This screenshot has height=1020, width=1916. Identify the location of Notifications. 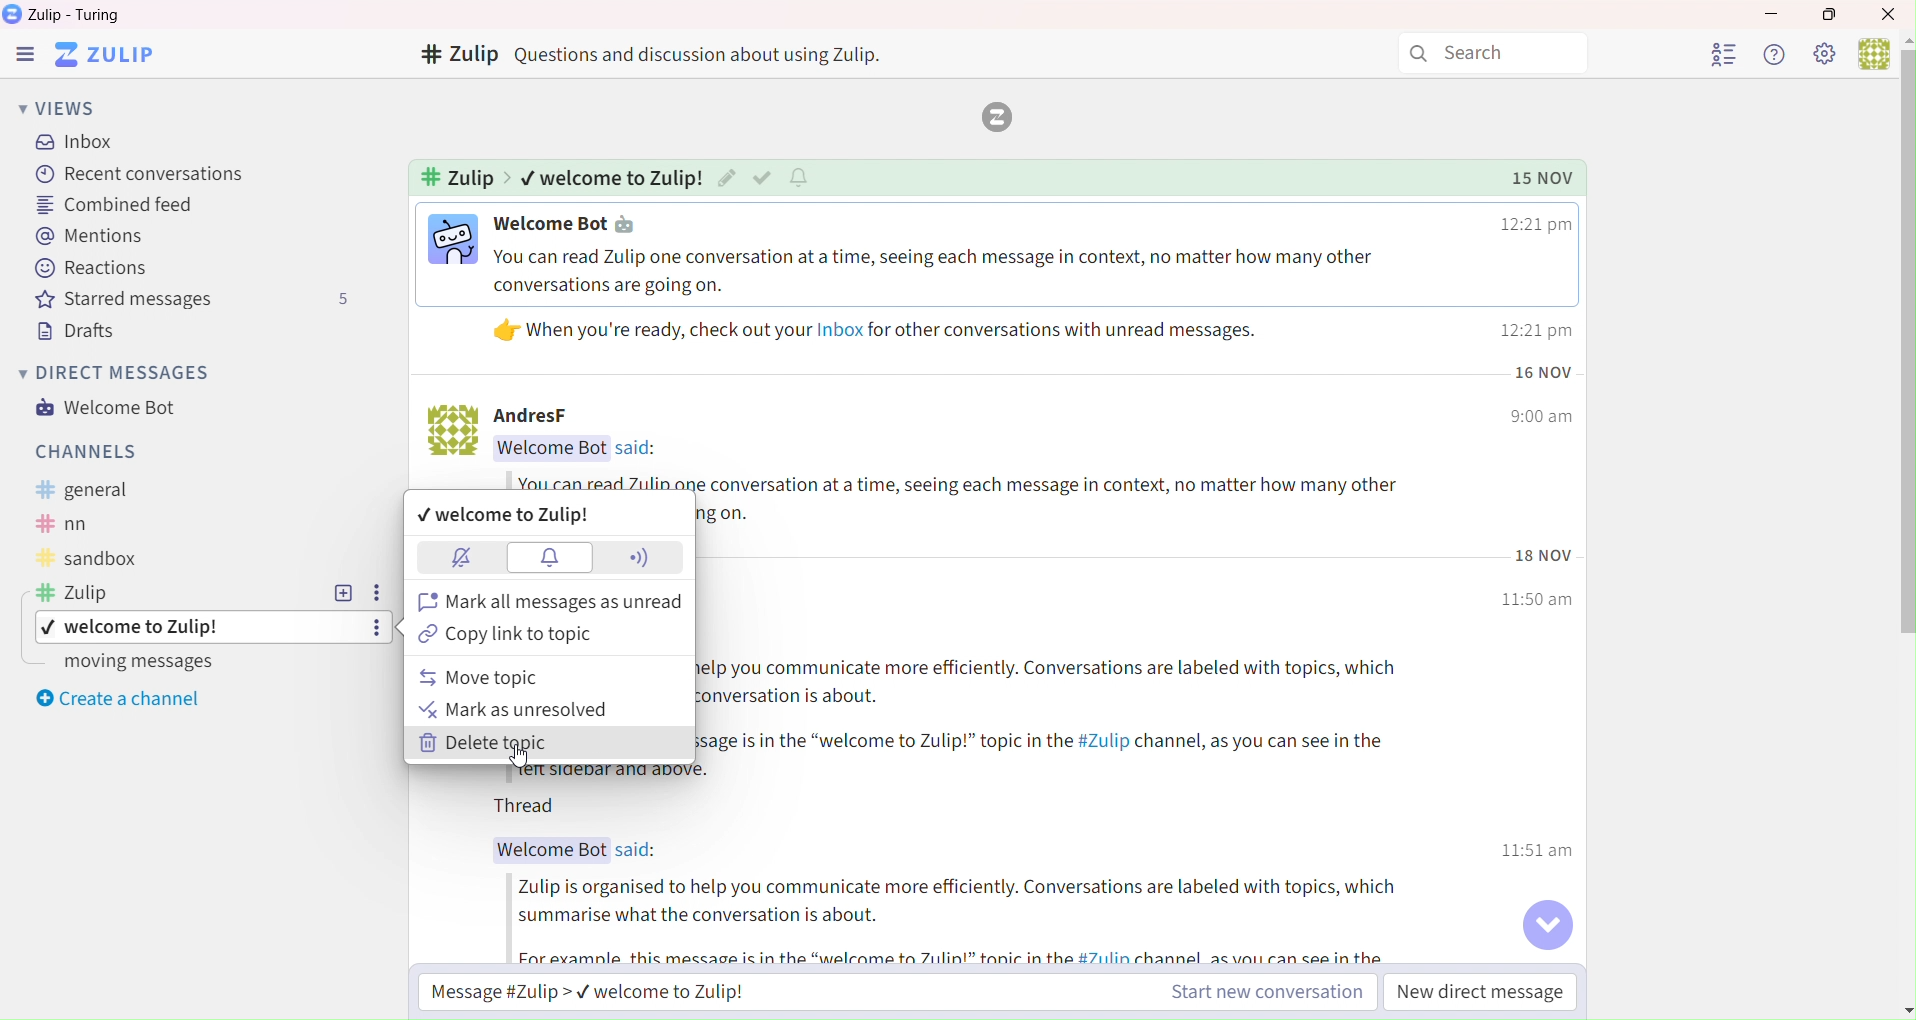
(550, 557).